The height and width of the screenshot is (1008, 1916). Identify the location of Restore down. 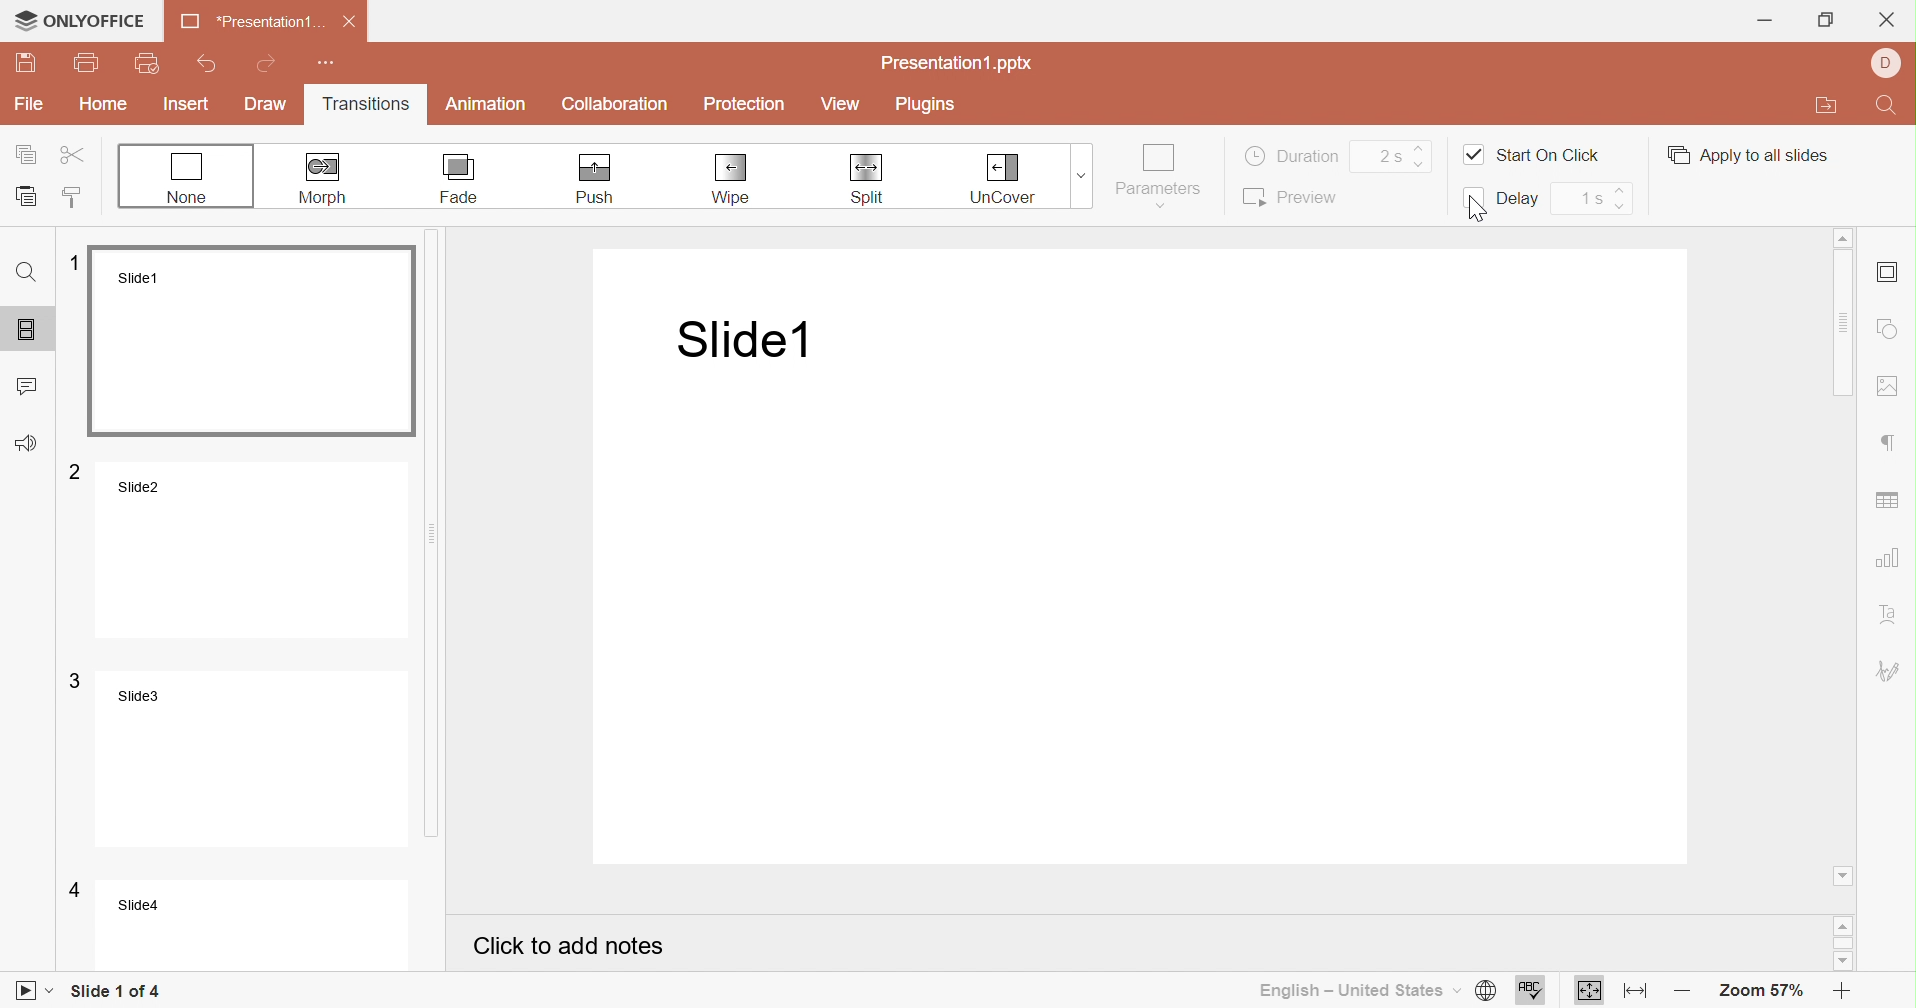
(1826, 22).